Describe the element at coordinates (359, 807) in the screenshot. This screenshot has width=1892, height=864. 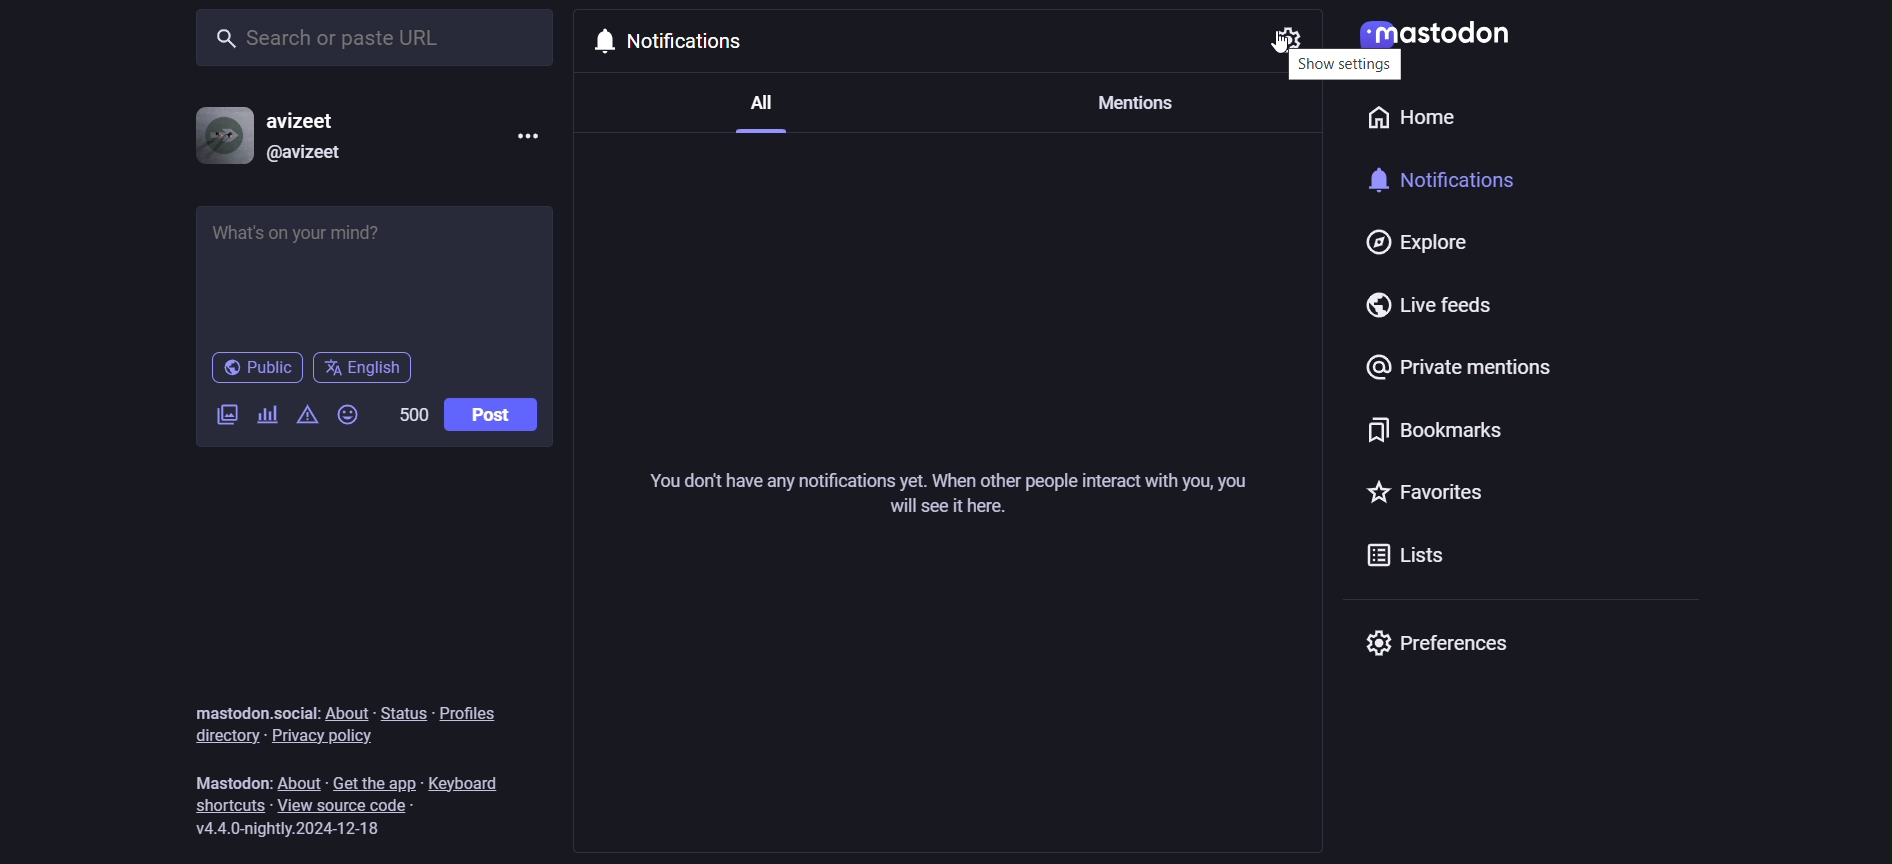
I see `view source code` at that location.